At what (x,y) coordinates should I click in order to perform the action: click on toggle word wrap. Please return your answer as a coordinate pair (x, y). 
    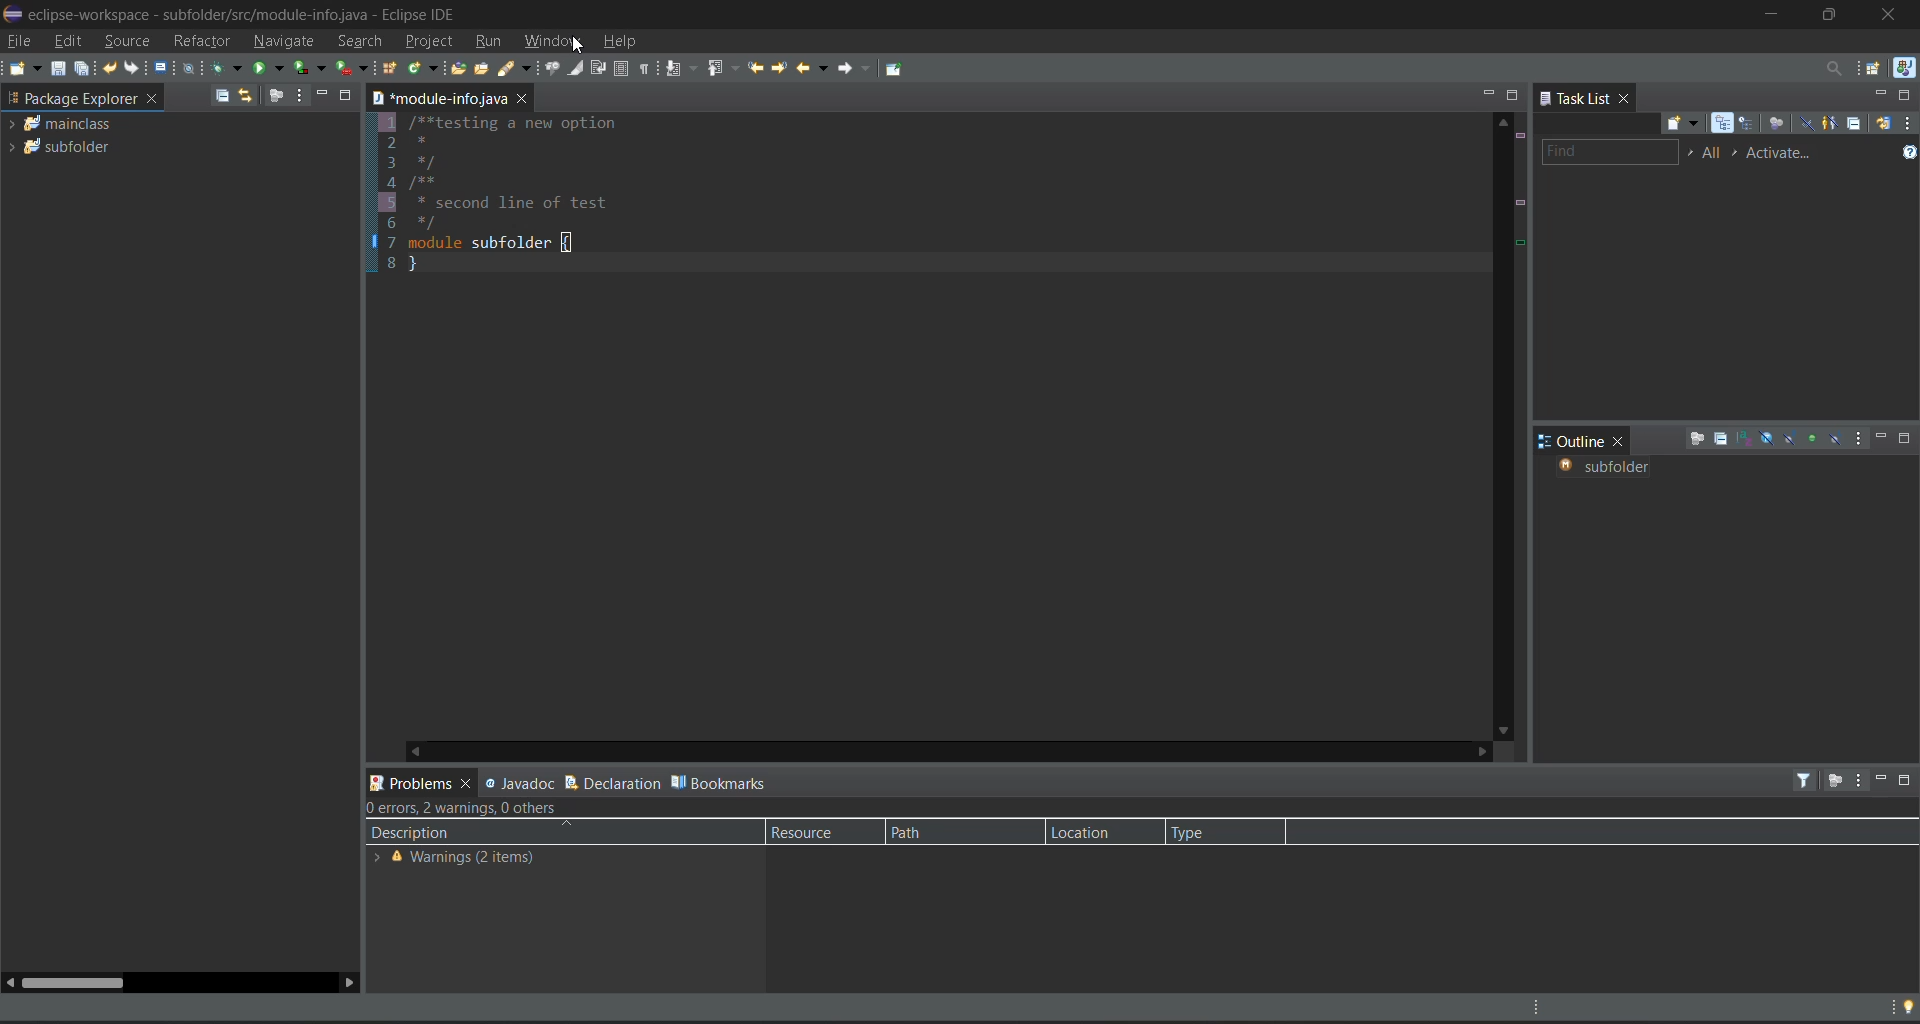
    Looking at the image, I should click on (601, 70).